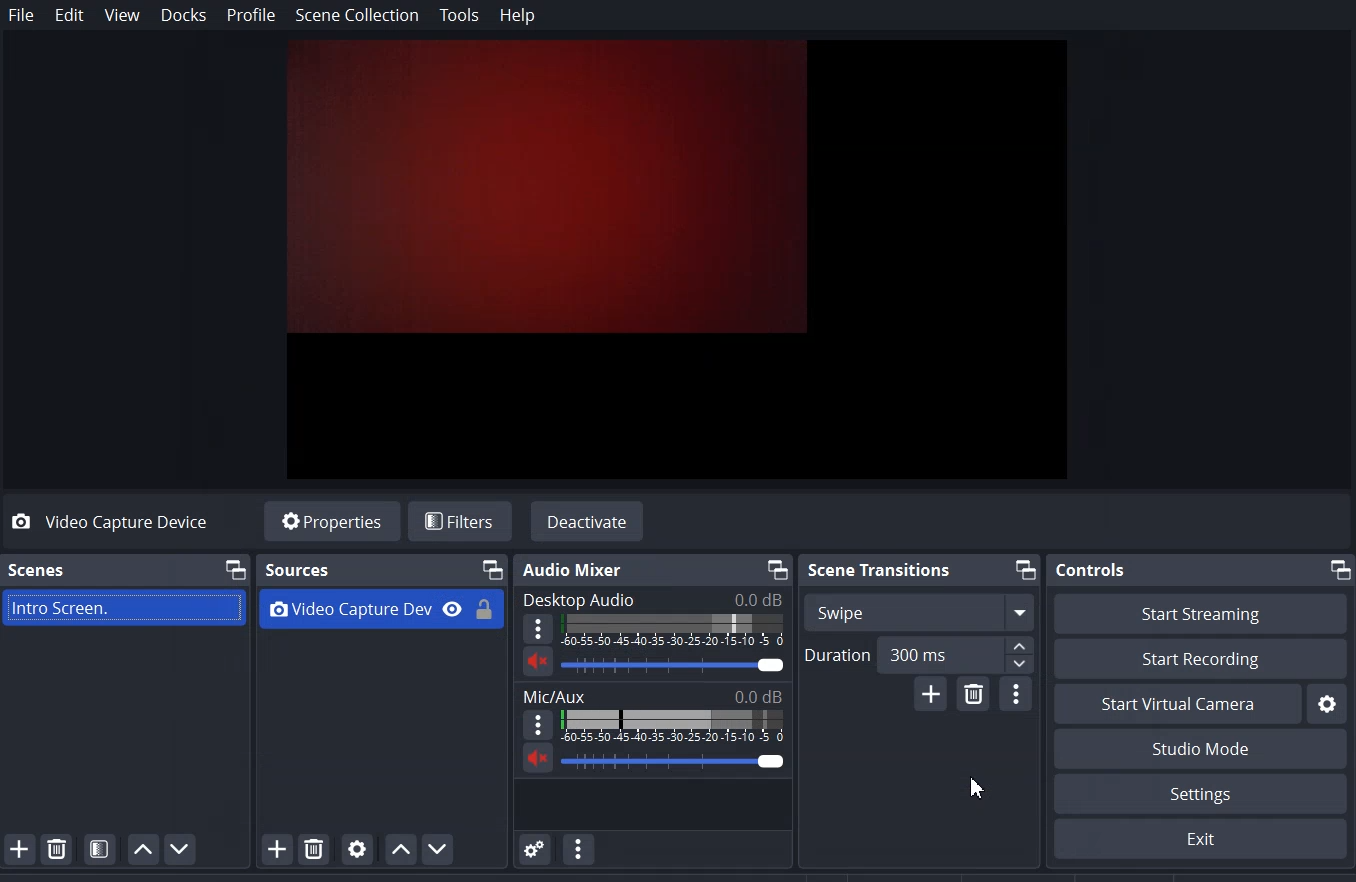 The width and height of the screenshot is (1356, 882). Describe the element at coordinates (298, 567) in the screenshot. I see `Sources` at that location.